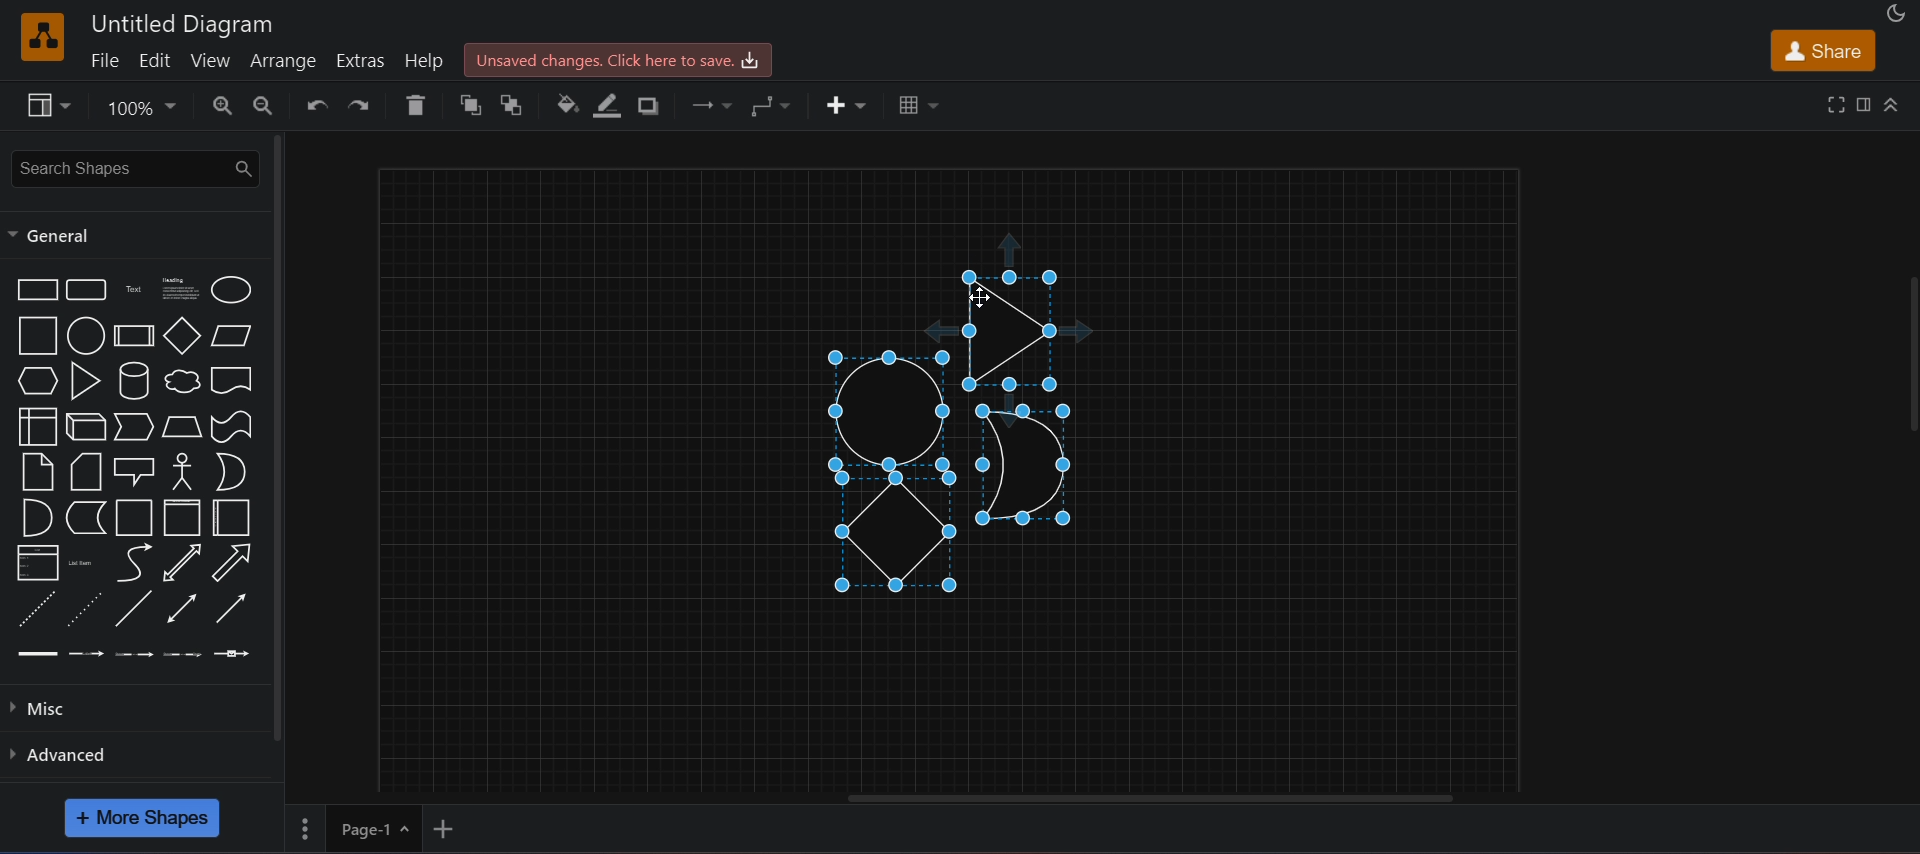 This screenshot has width=1920, height=854. What do you see at coordinates (179, 519) in the screenshot?
I see `vertical container` at bounding box center [179, 519].